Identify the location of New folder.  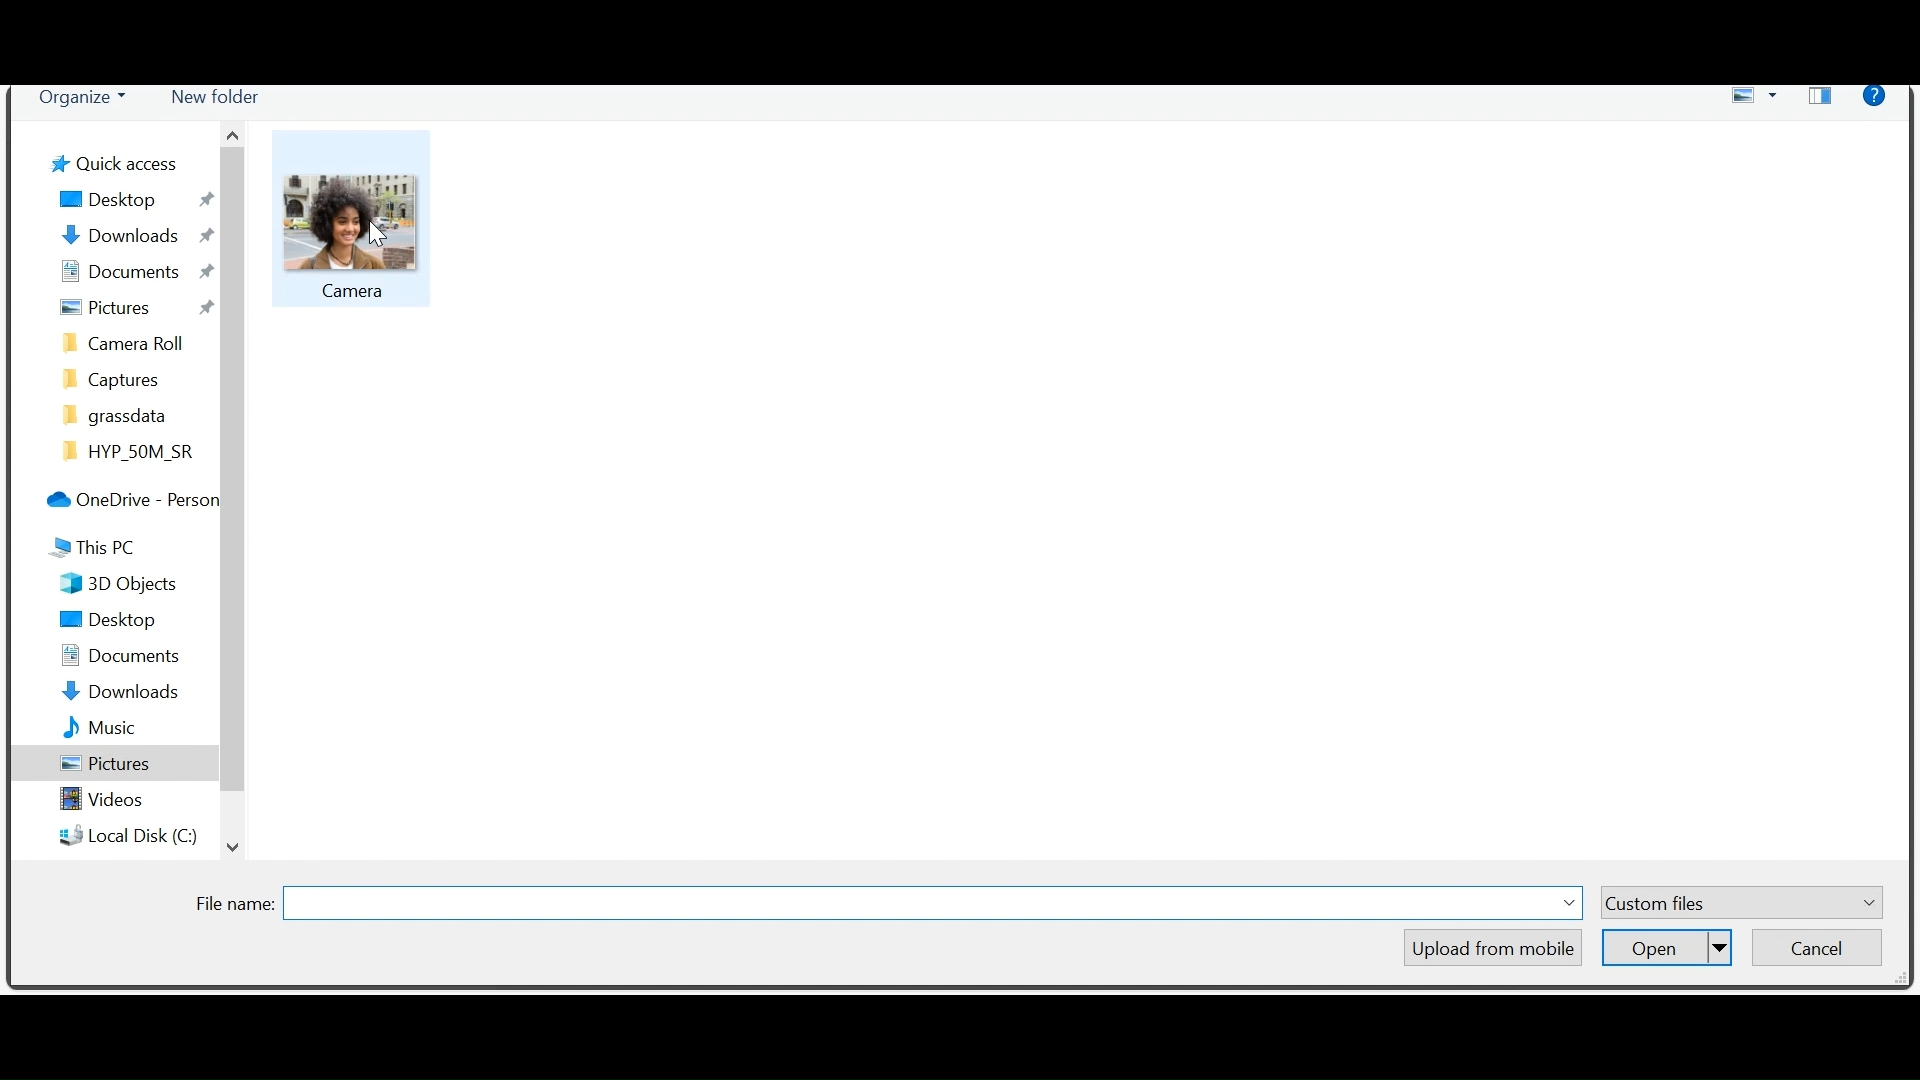
(218, 100).